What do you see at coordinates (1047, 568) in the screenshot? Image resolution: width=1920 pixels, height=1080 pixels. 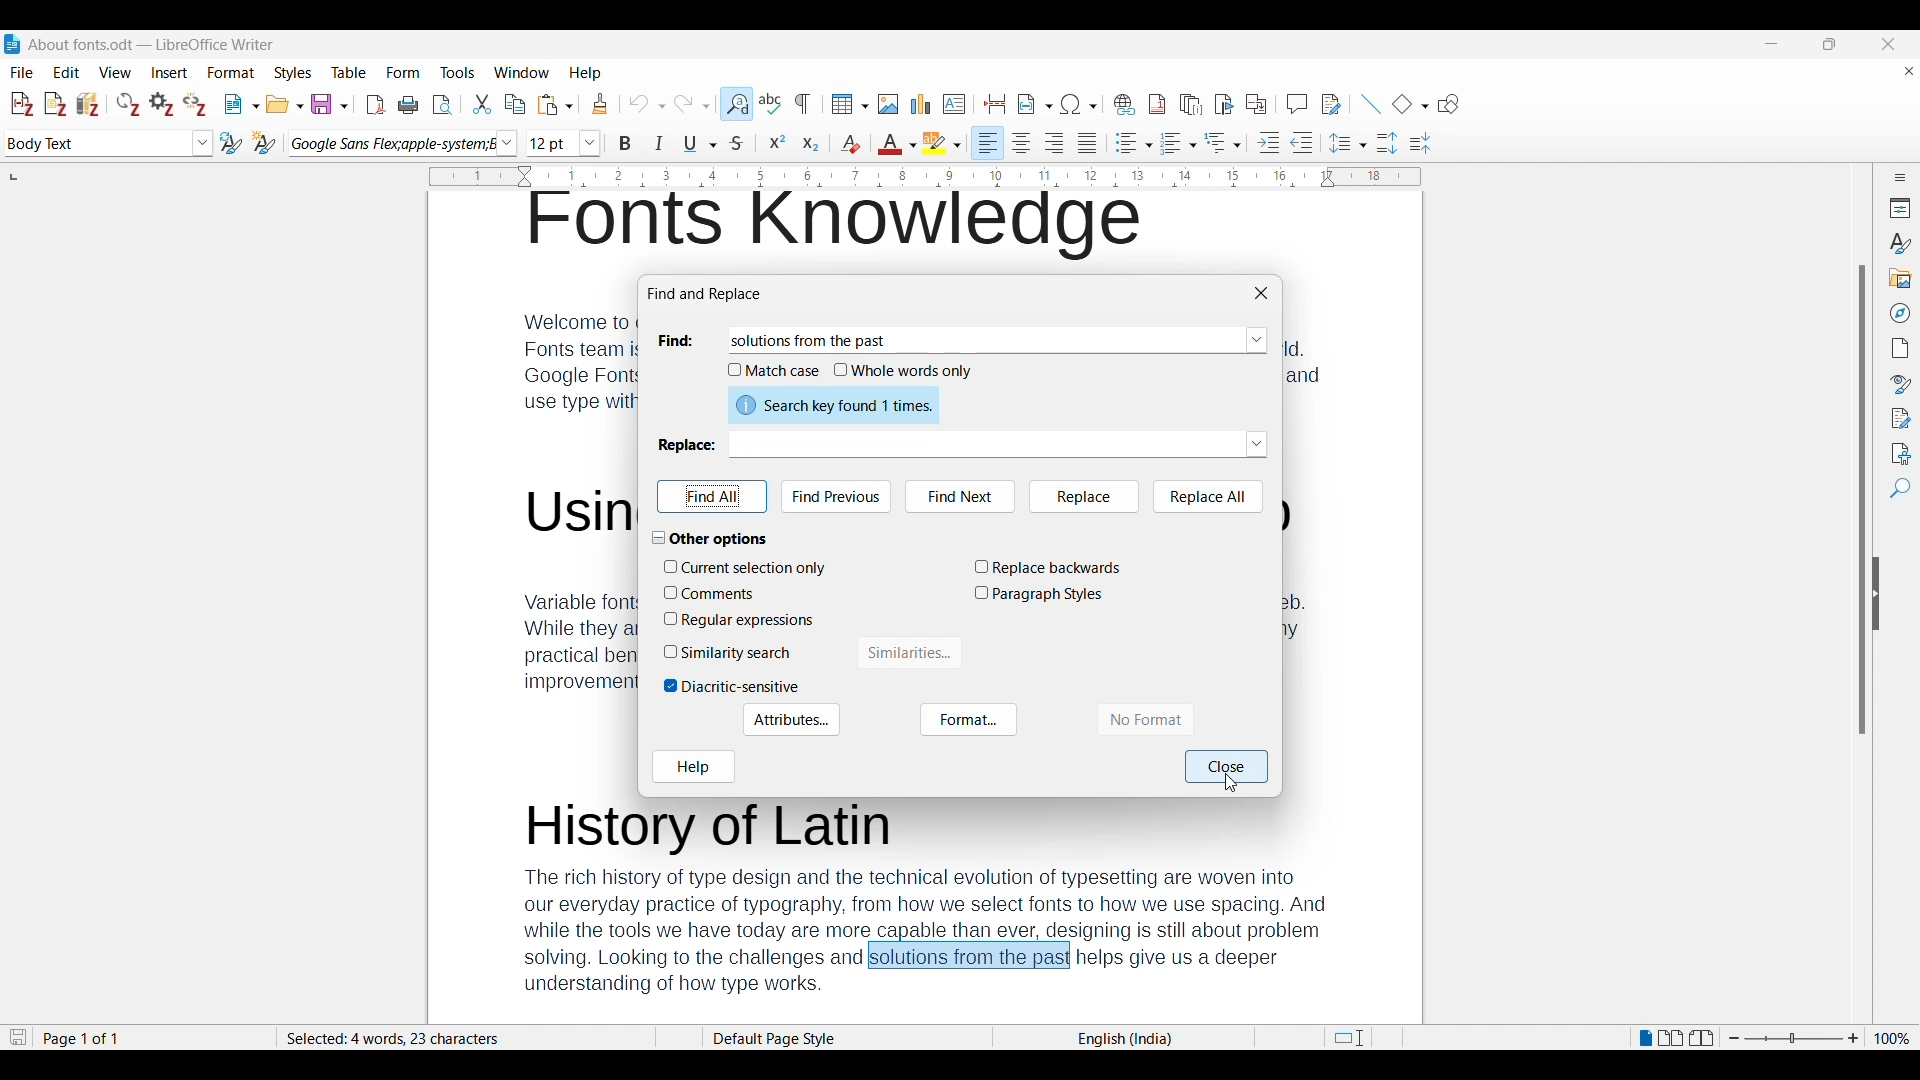 I see `Toggle for Replace backwards` at bounding box center [1047, 568].